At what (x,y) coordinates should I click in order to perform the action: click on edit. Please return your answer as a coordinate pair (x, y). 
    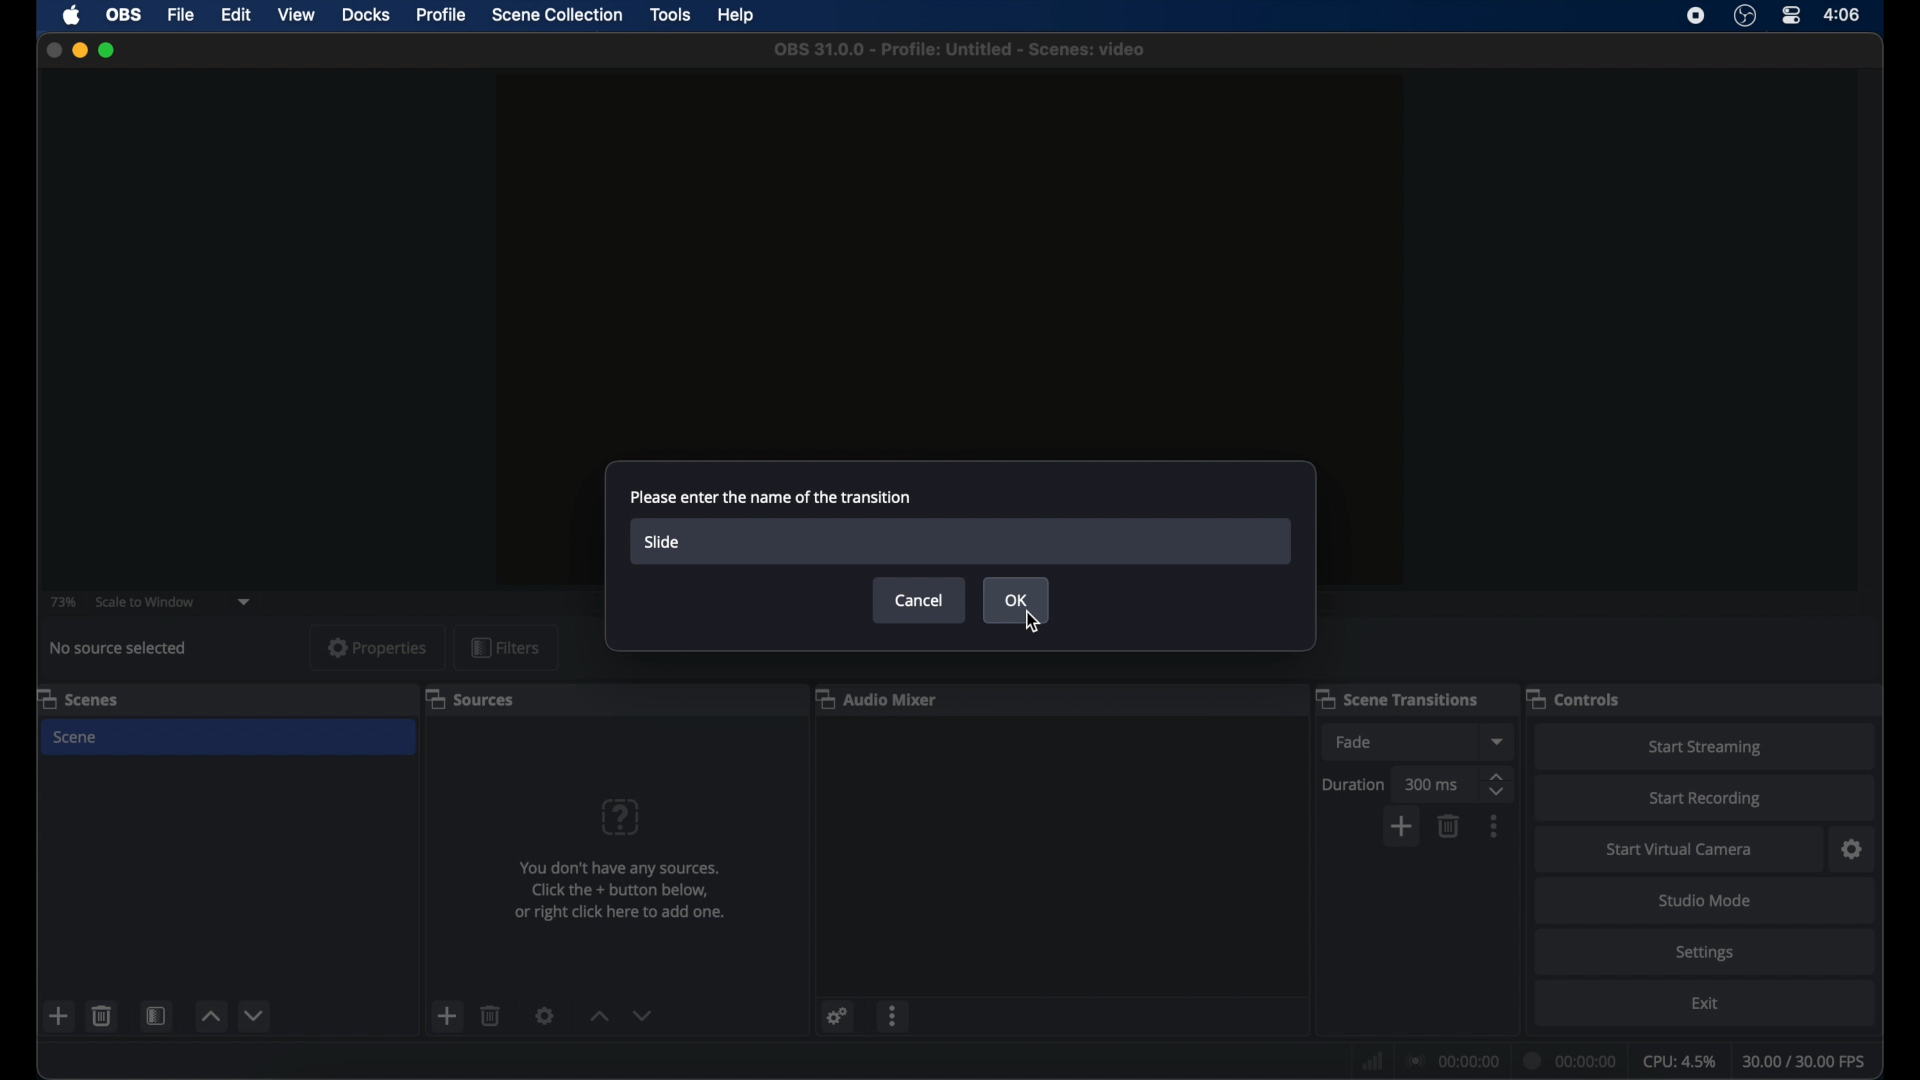
    Looking at the image, I should click on (235, 15).